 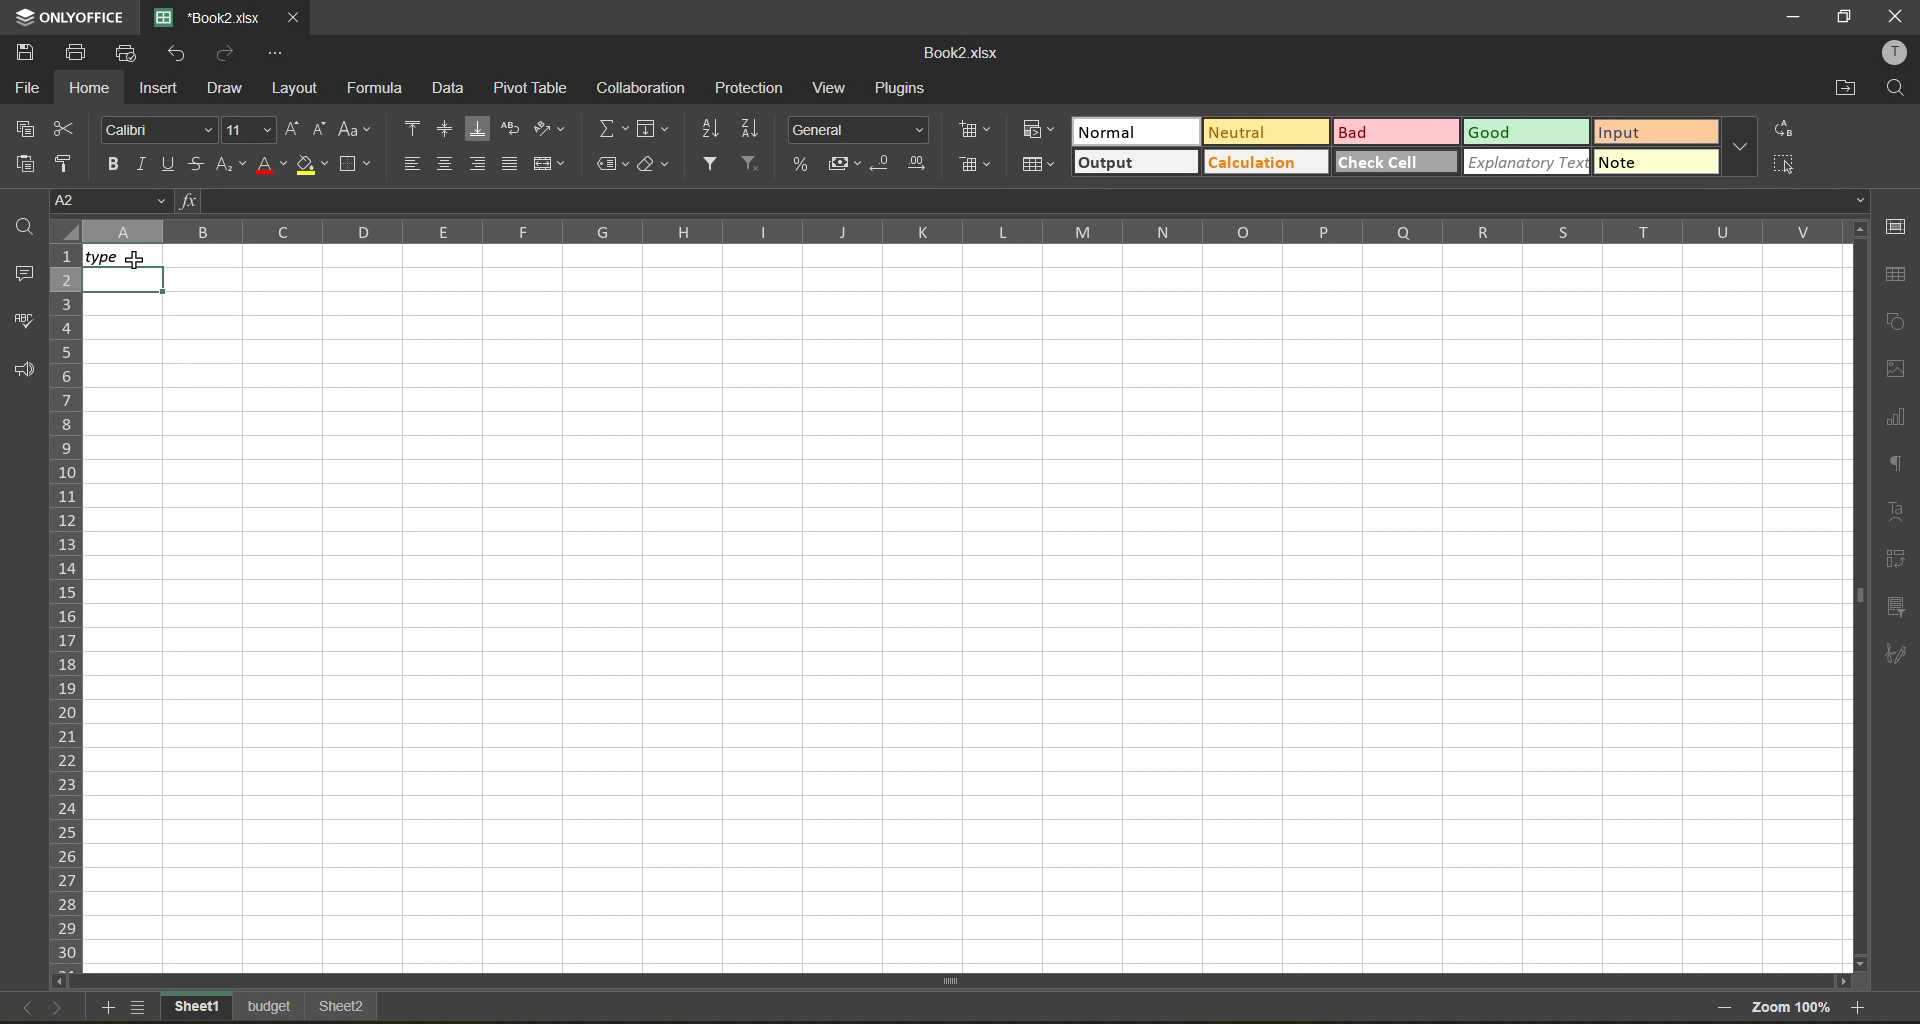 What do you see at coordinates (448, 131) in the screenshot?
I see `align middle` at bounding box center [448, 131].